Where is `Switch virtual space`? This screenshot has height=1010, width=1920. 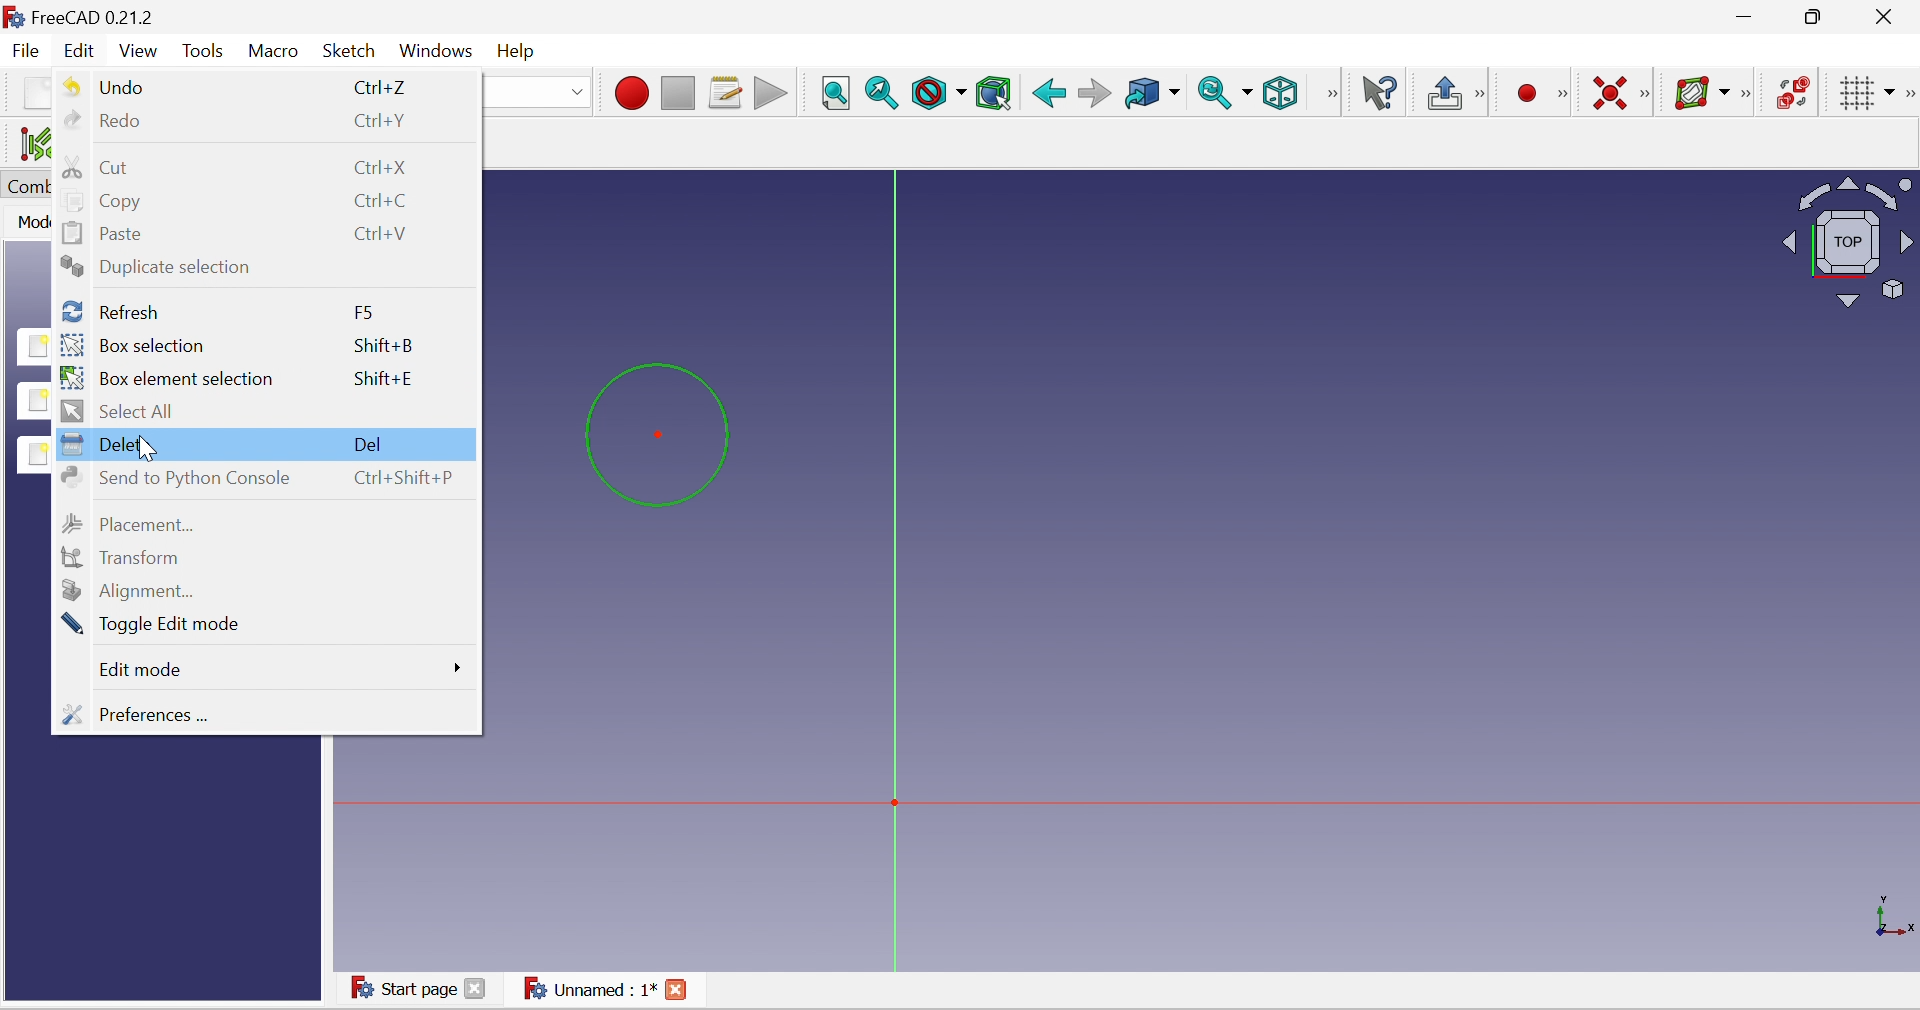 Switch virtual space is located at coordinates (1794, 92).